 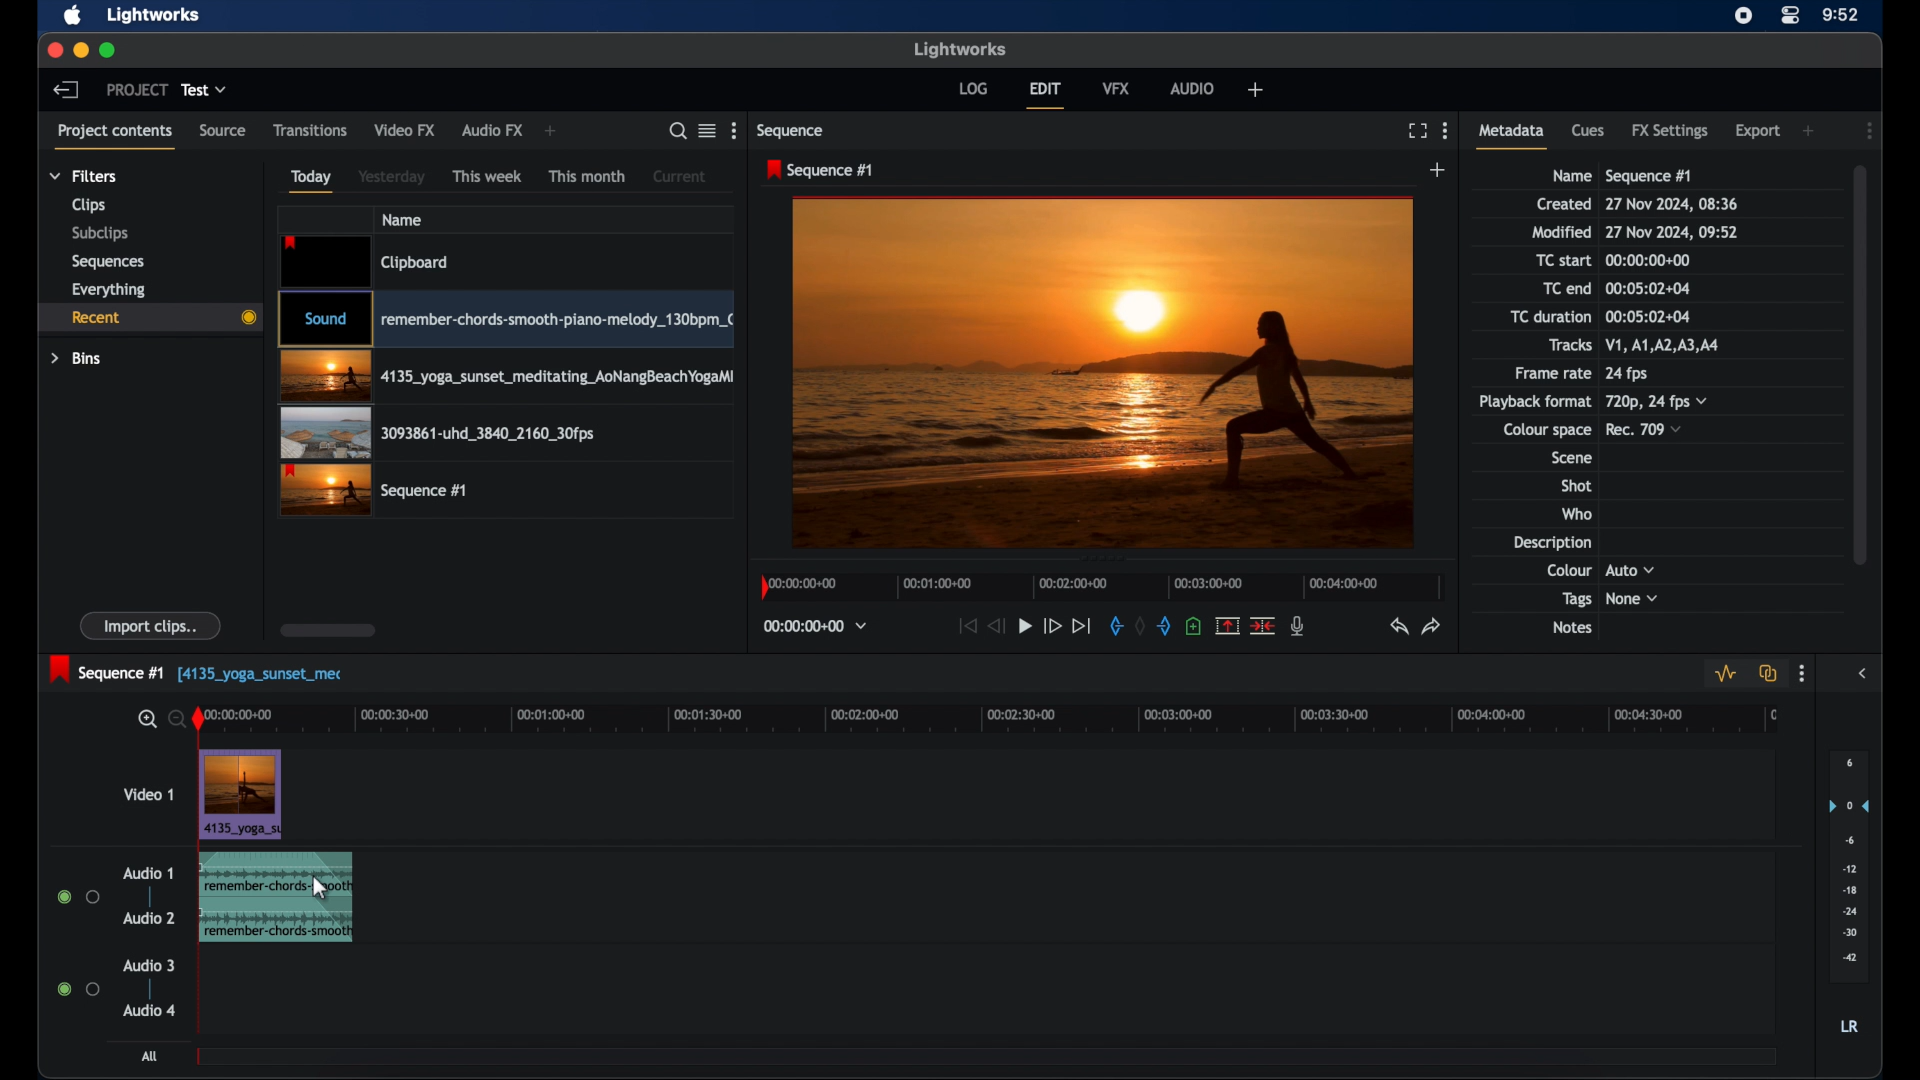 I want to click on 720p, 24fps, so click(x=1657, y=401).